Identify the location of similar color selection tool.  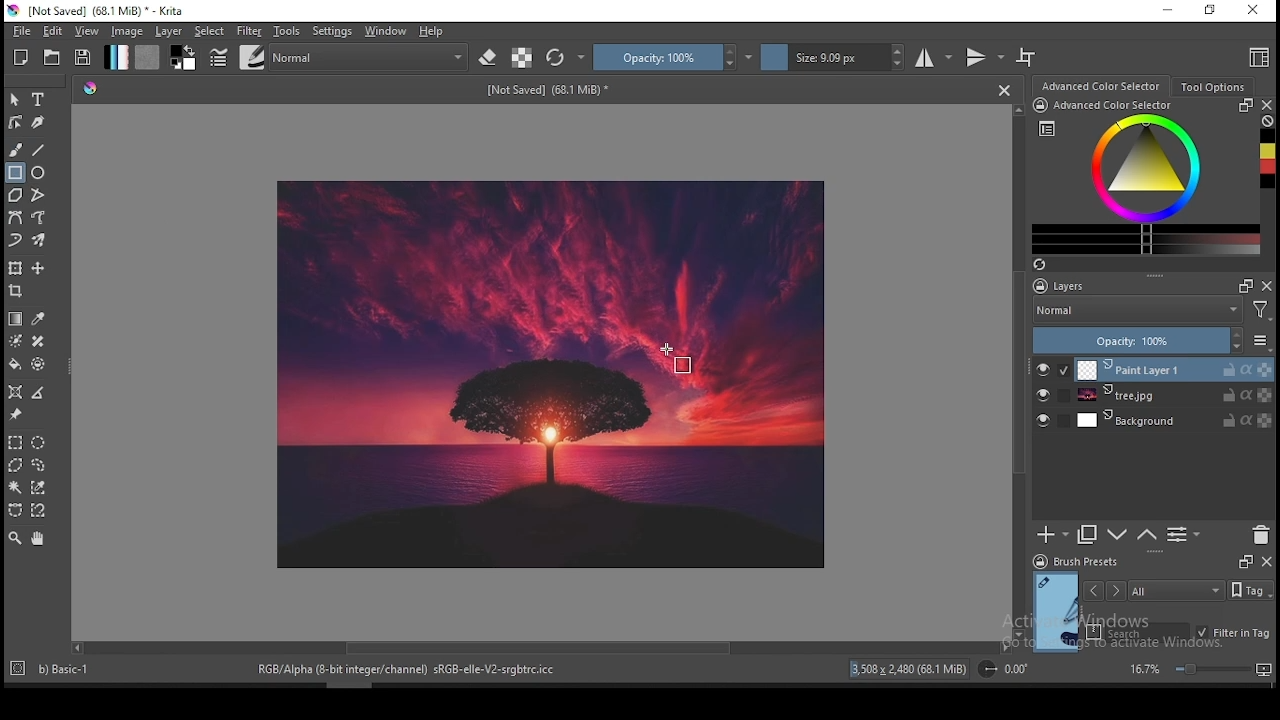
(39, 487).